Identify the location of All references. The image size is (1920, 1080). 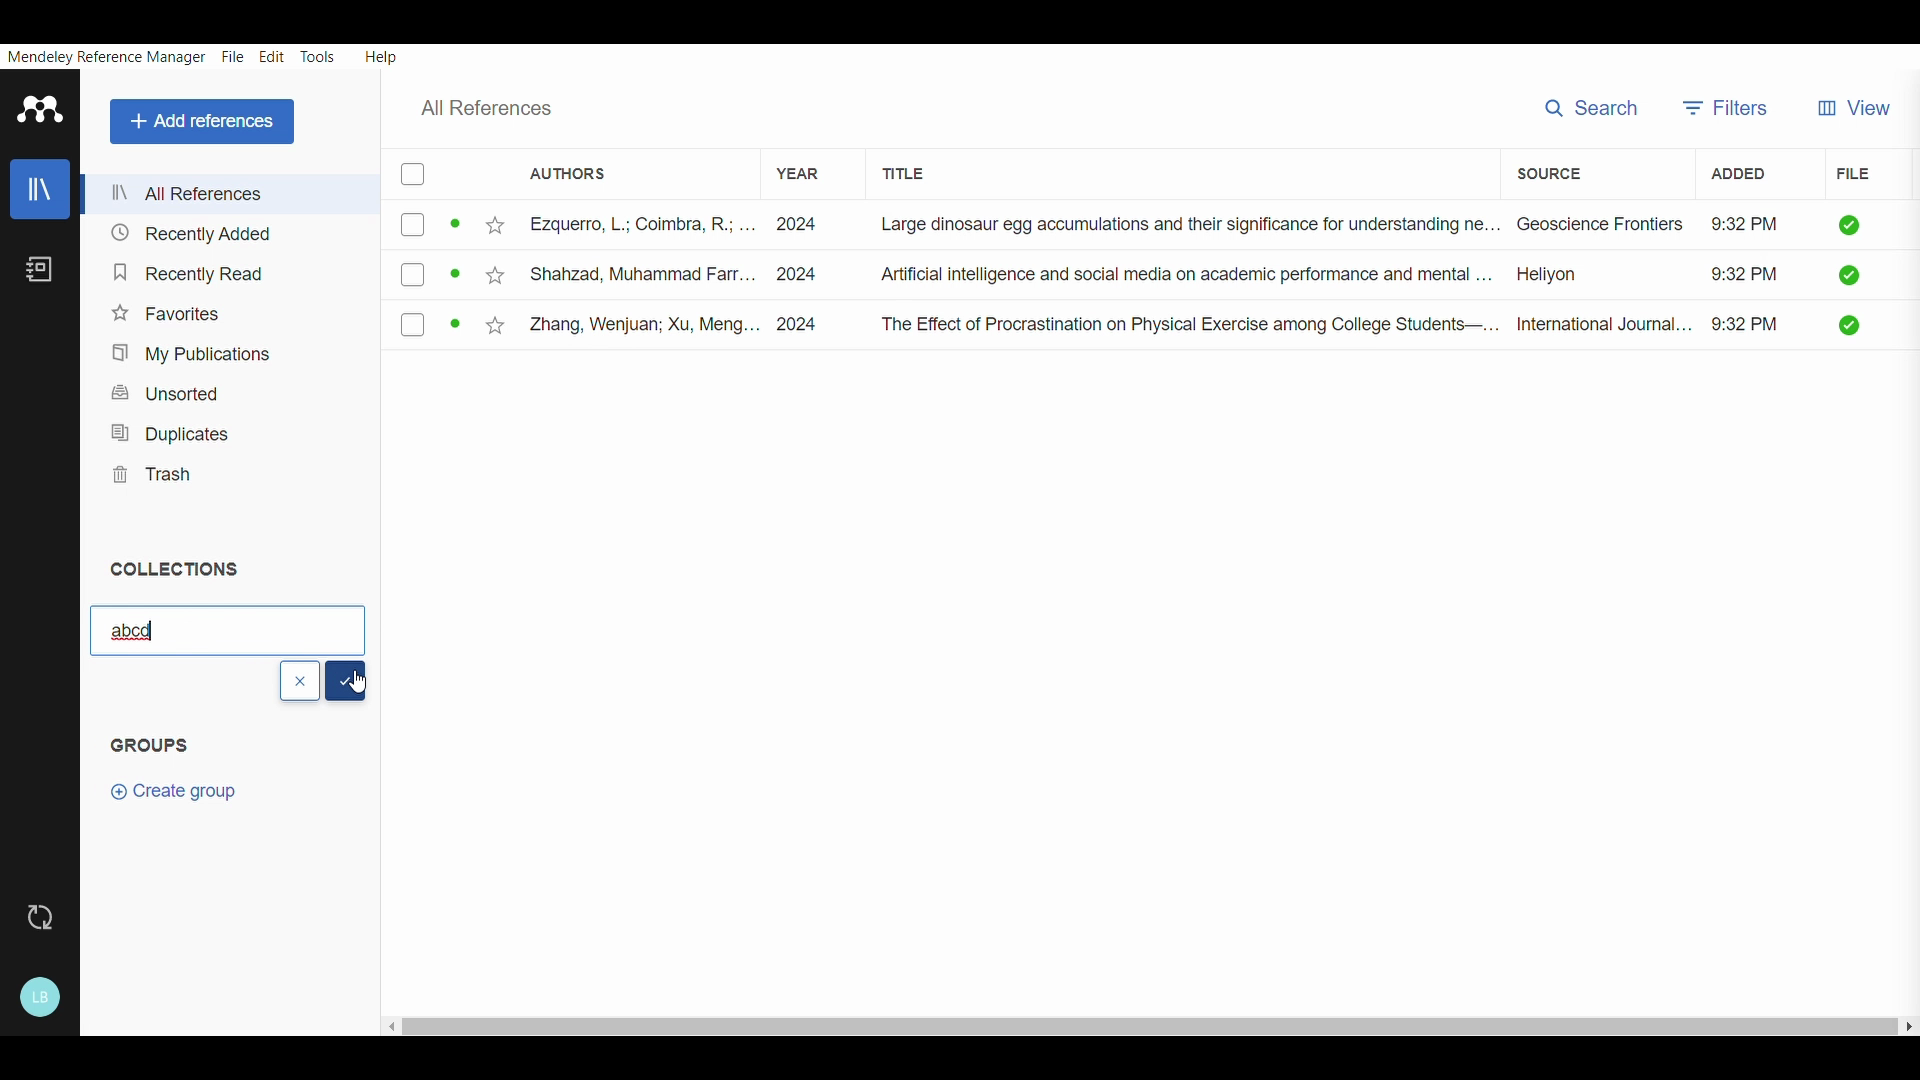
(501, 107).